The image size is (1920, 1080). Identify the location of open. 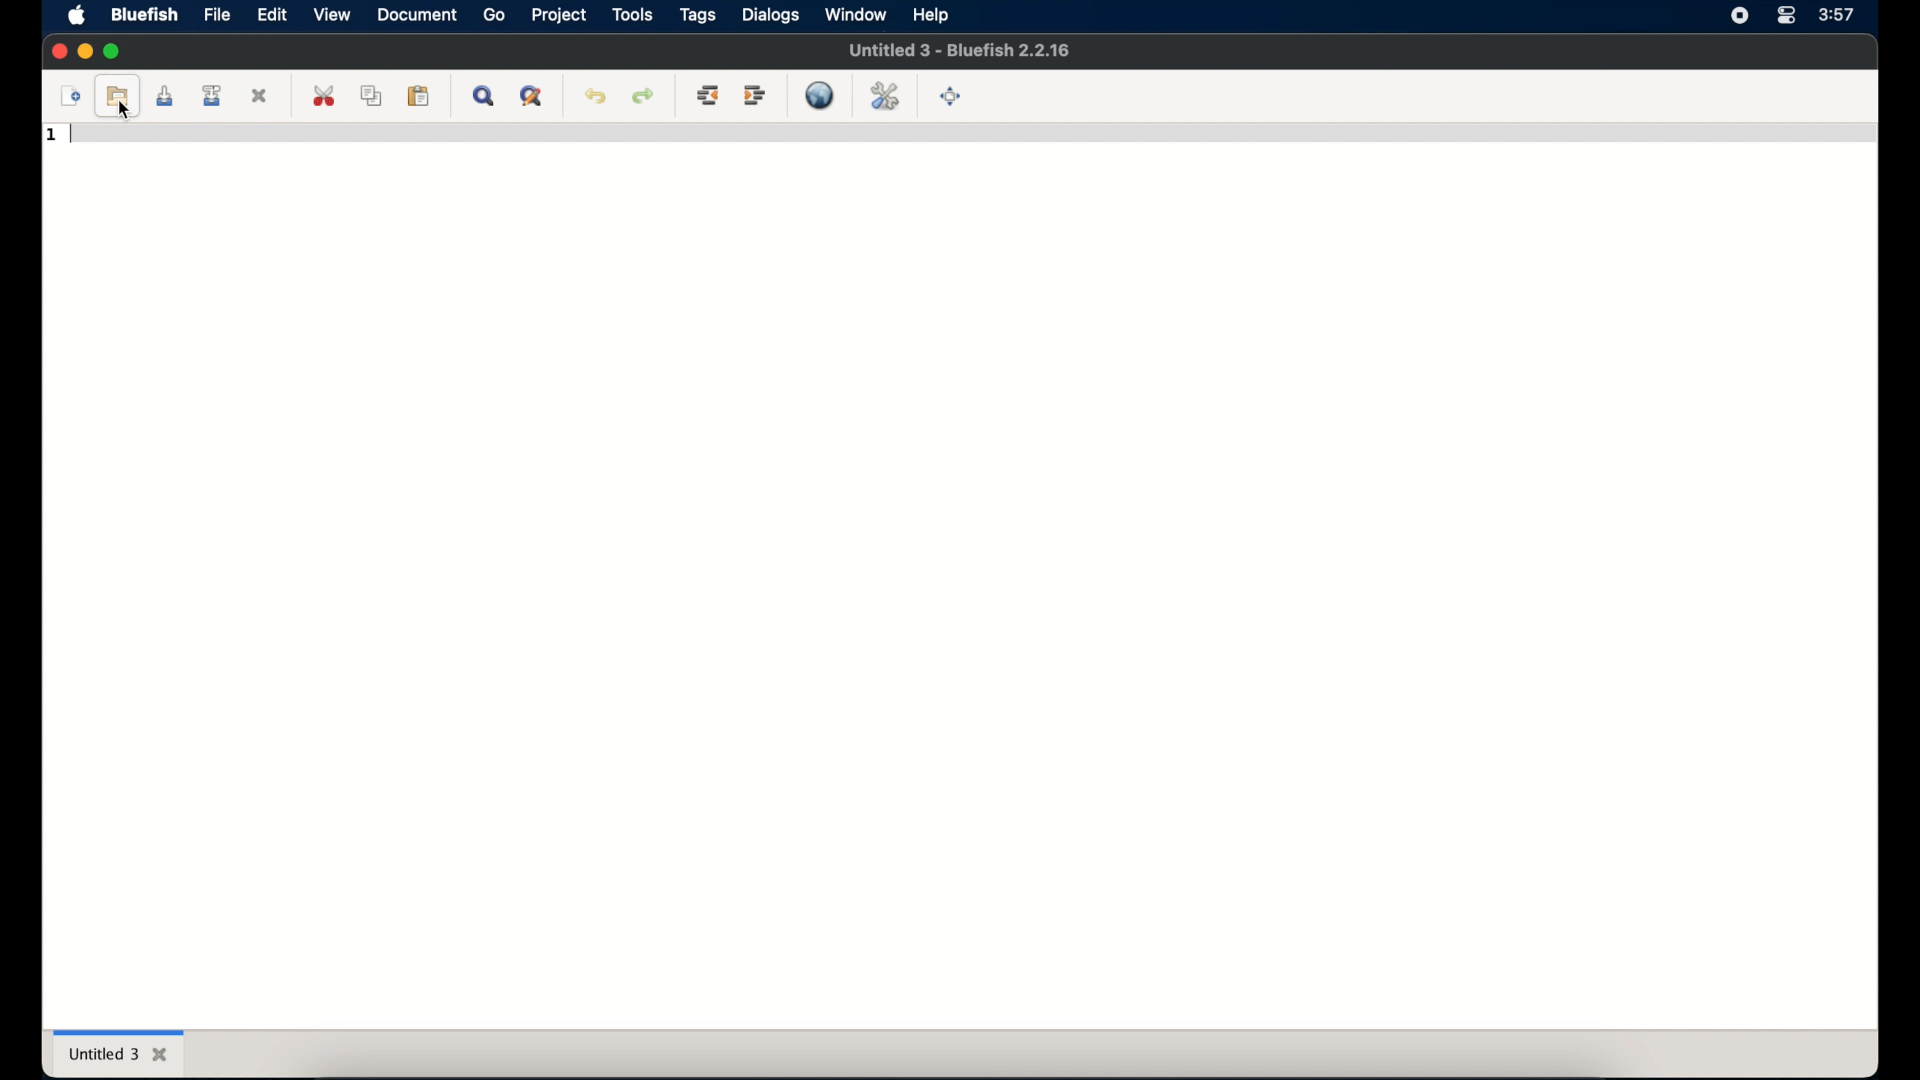
(115, 94).